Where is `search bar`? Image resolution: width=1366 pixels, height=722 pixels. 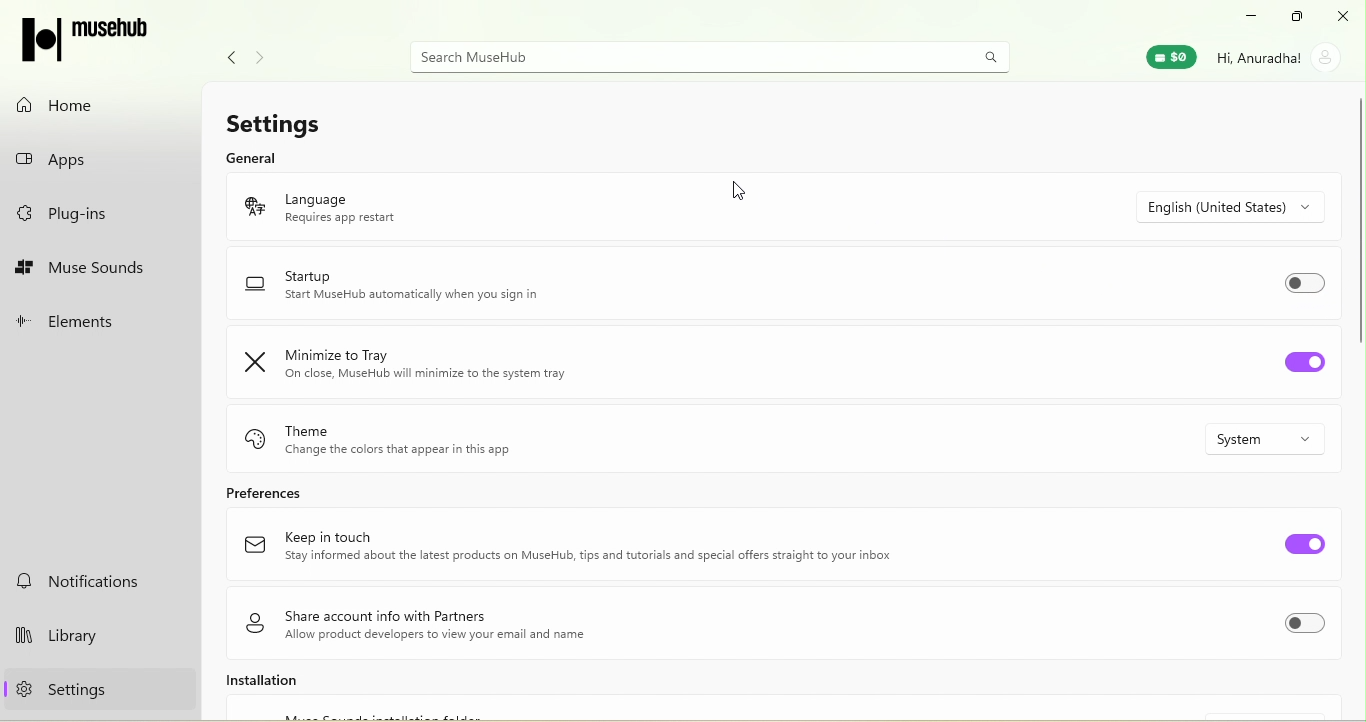
search bar is located at coordinates (704, 56).